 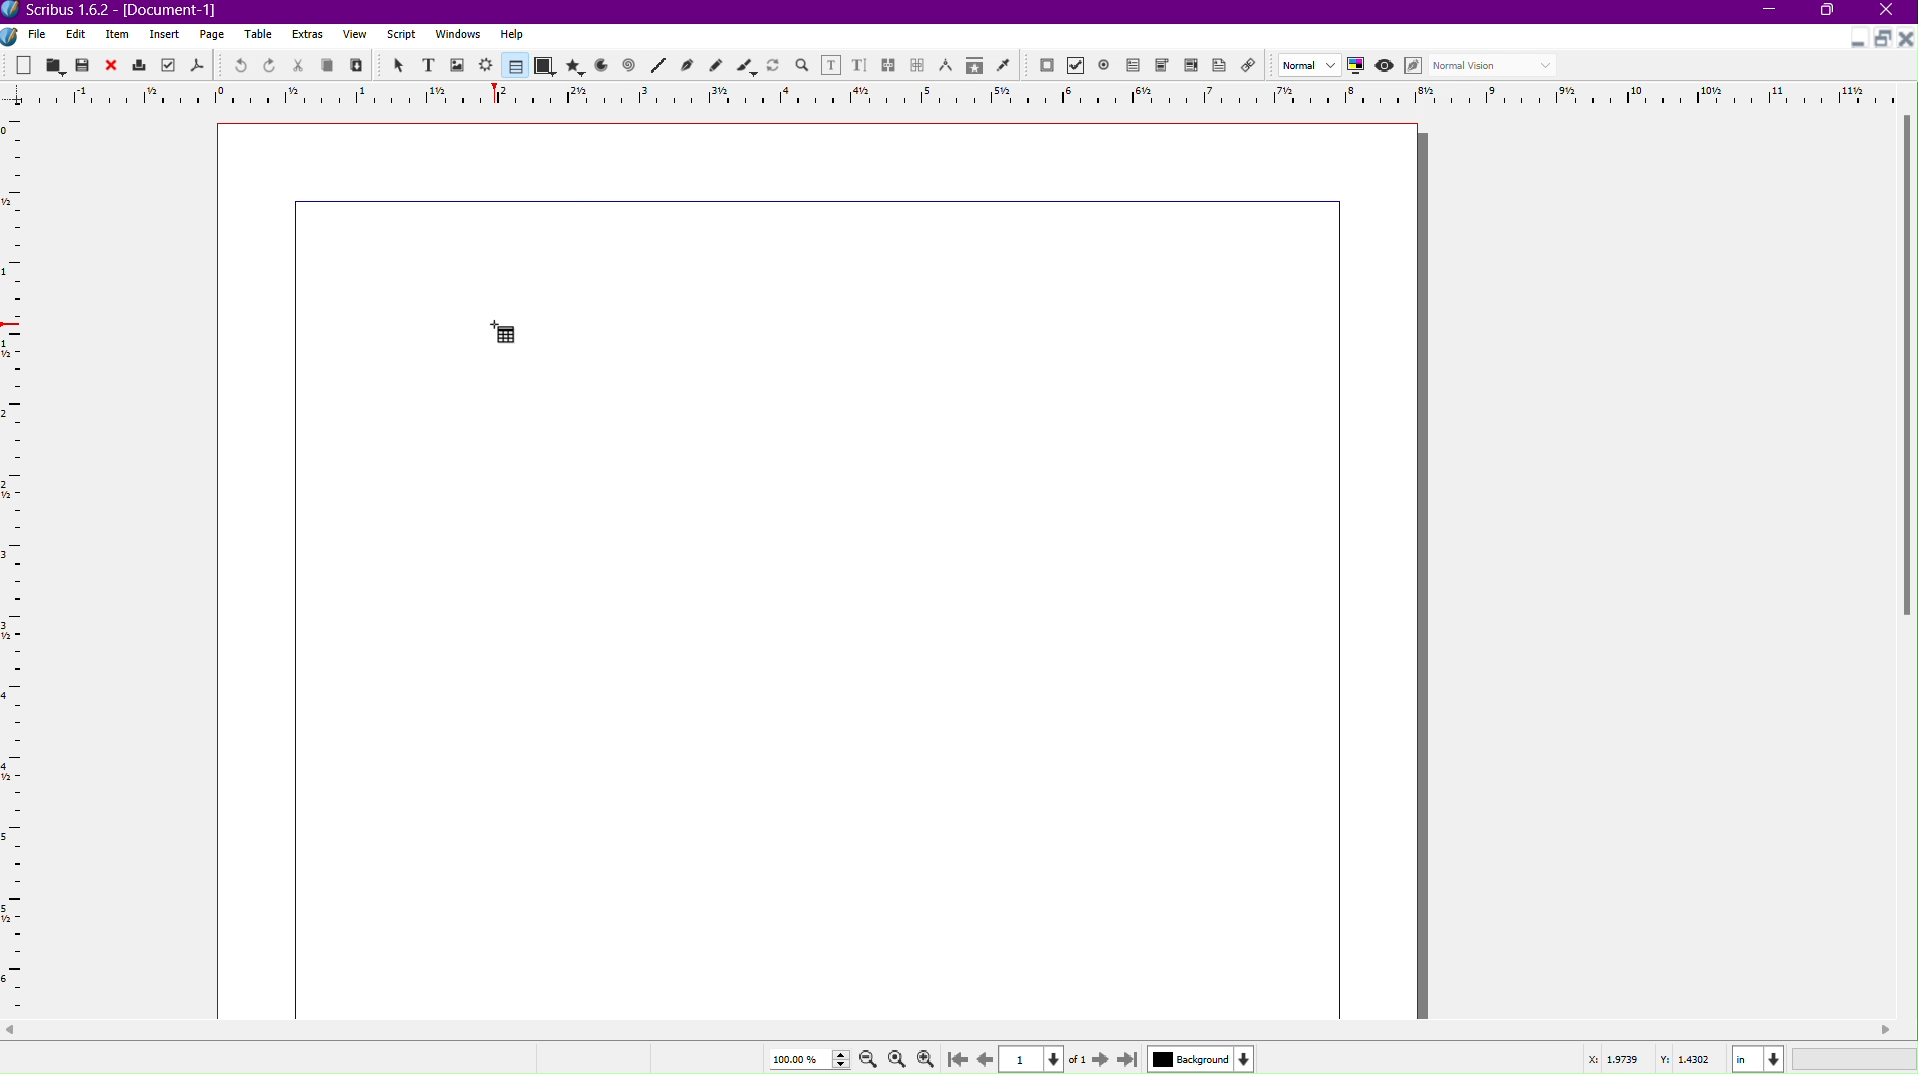 I want to click on Bezier Curve, so click(x=687, y=66).